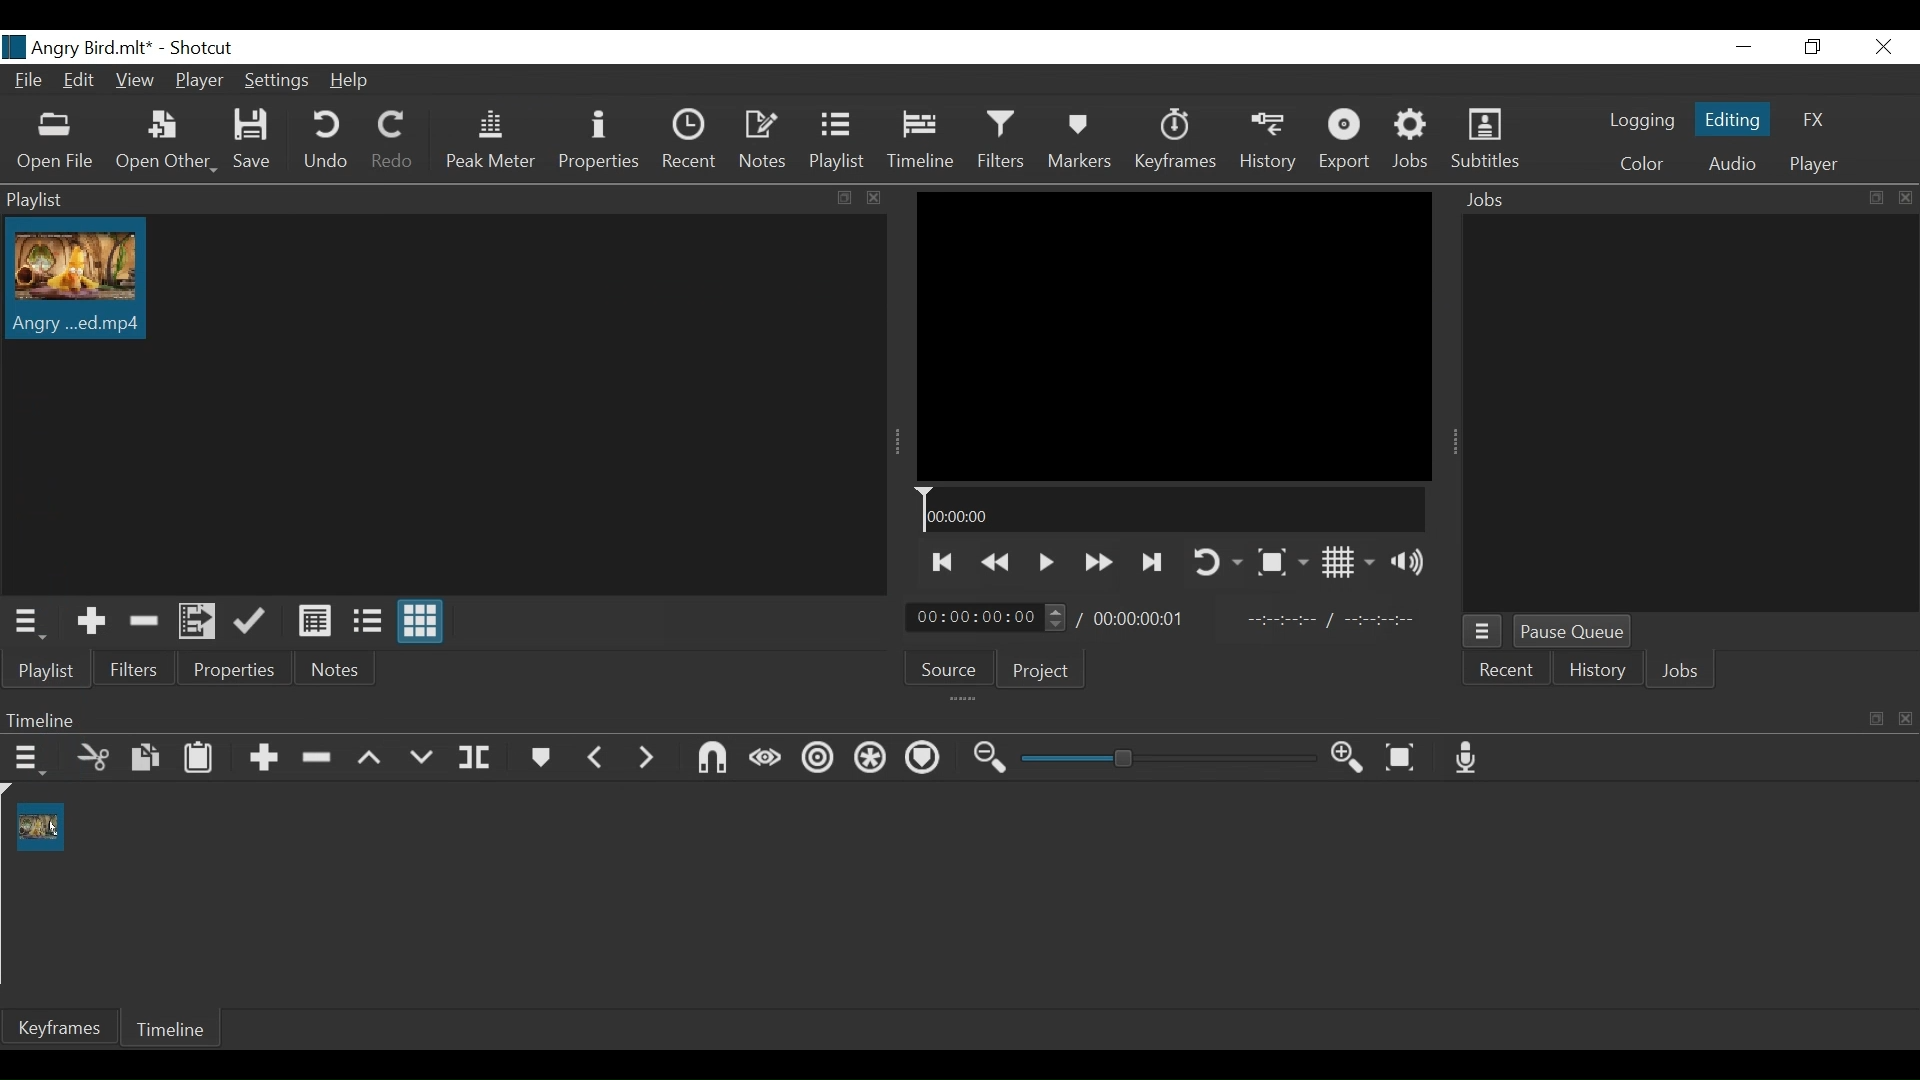  What do you see at coordinates (200, 757) in the screenshot?
I see `Paste` at bounding box center [200, 757].